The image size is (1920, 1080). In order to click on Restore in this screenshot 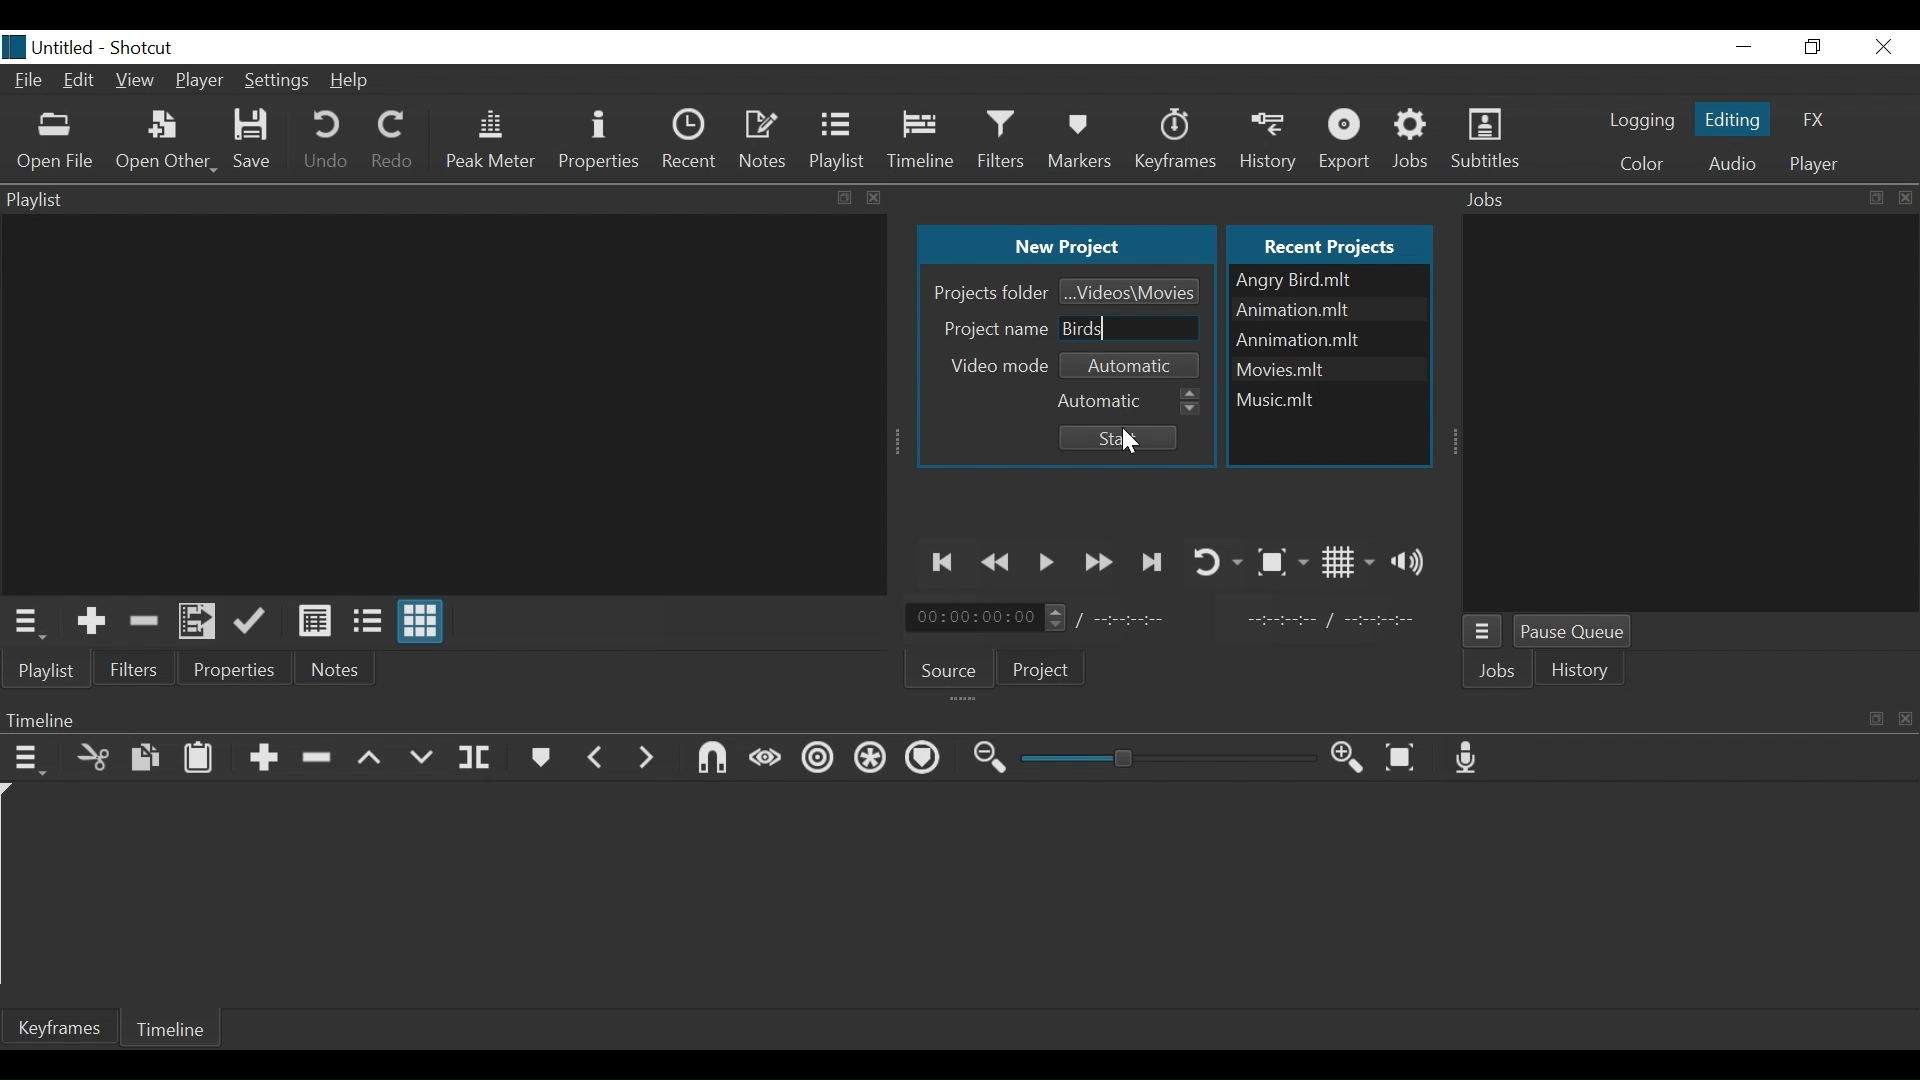, I will do `click(1814, 46)`.